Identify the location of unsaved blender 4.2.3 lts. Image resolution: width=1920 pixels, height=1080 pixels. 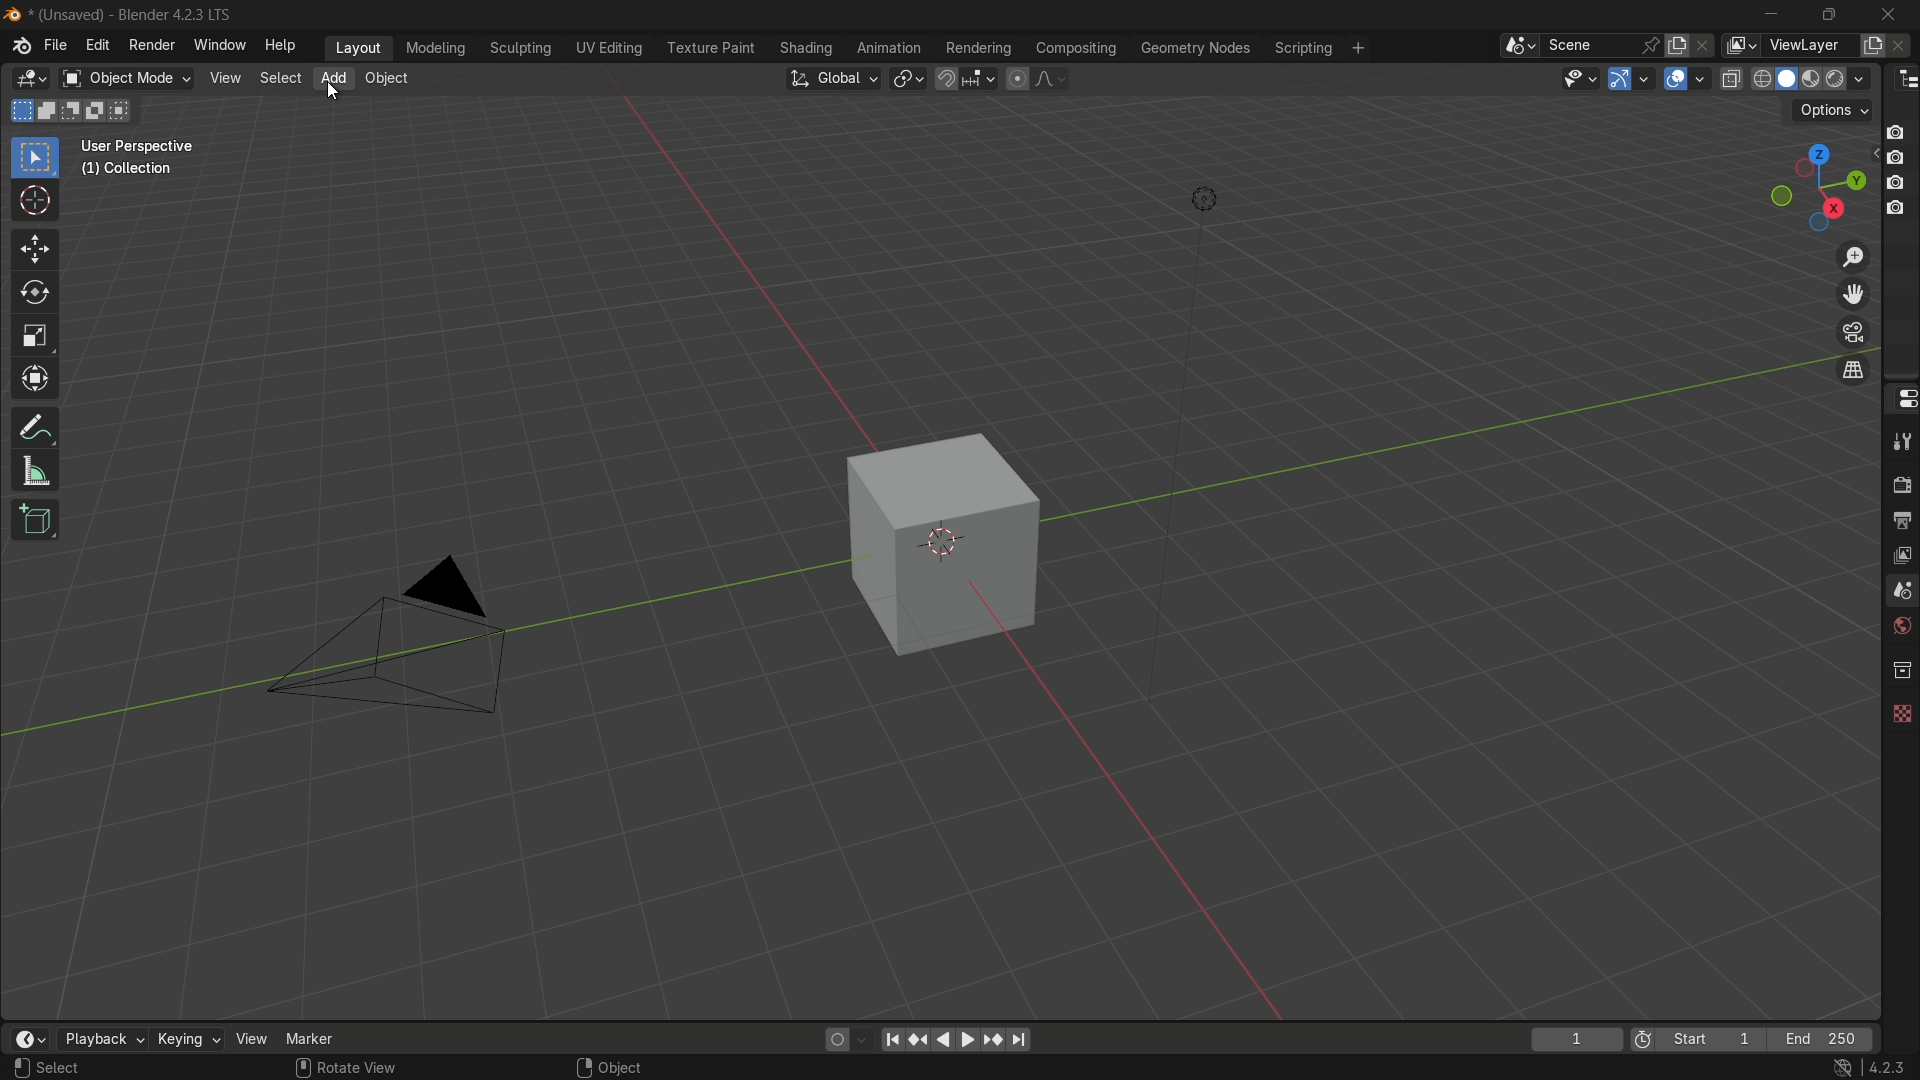
(138, 13).